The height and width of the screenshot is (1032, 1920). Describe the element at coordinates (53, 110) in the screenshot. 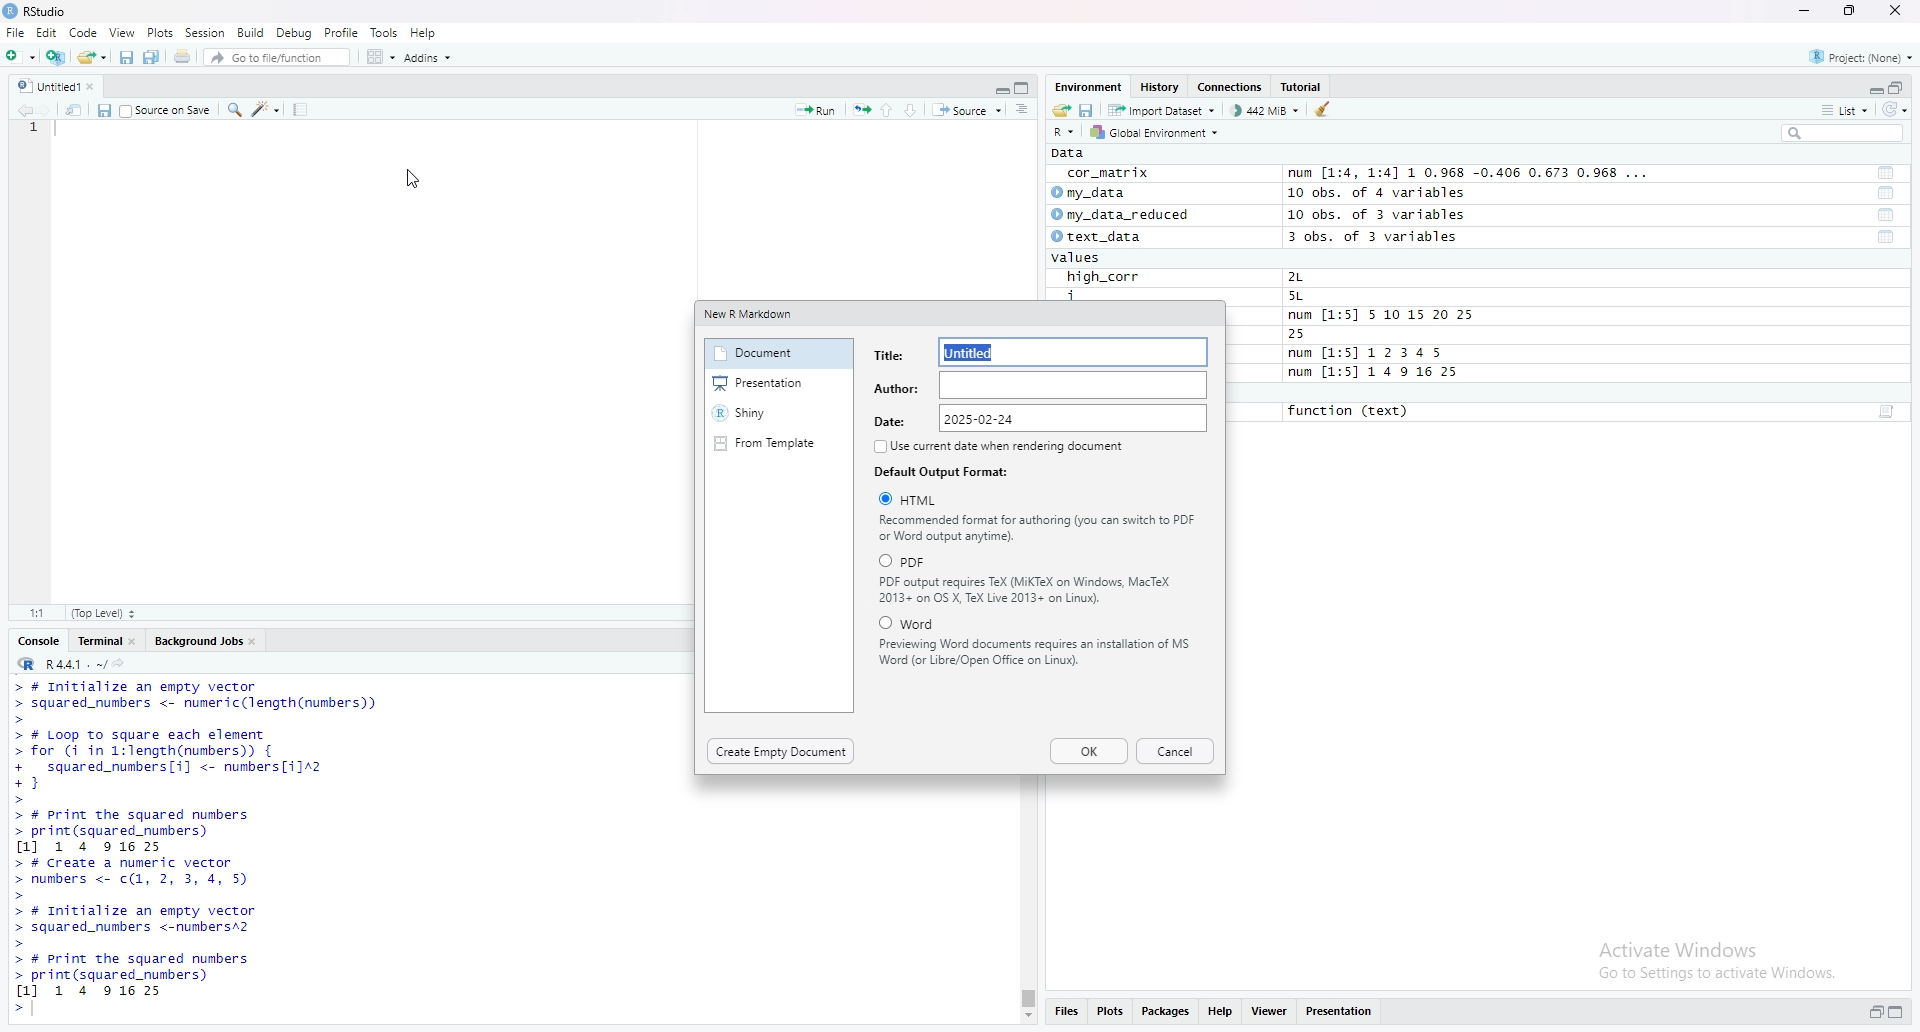

I see `Move forward` at that location.